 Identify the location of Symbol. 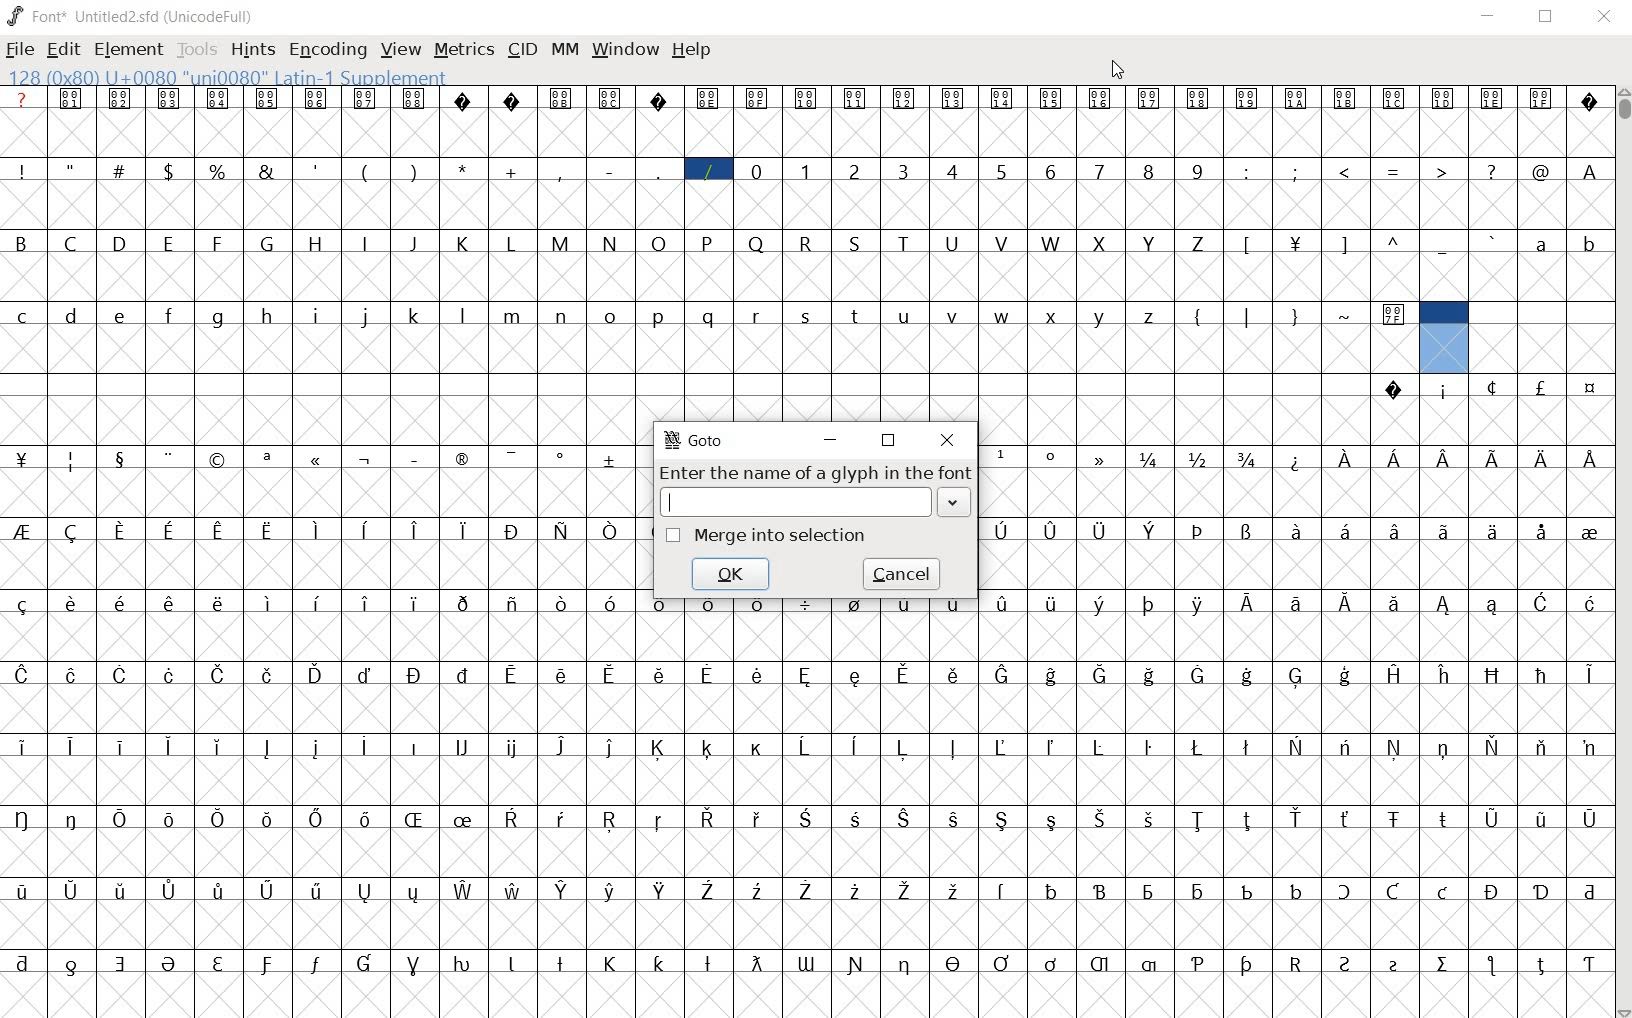
(1250, 819).